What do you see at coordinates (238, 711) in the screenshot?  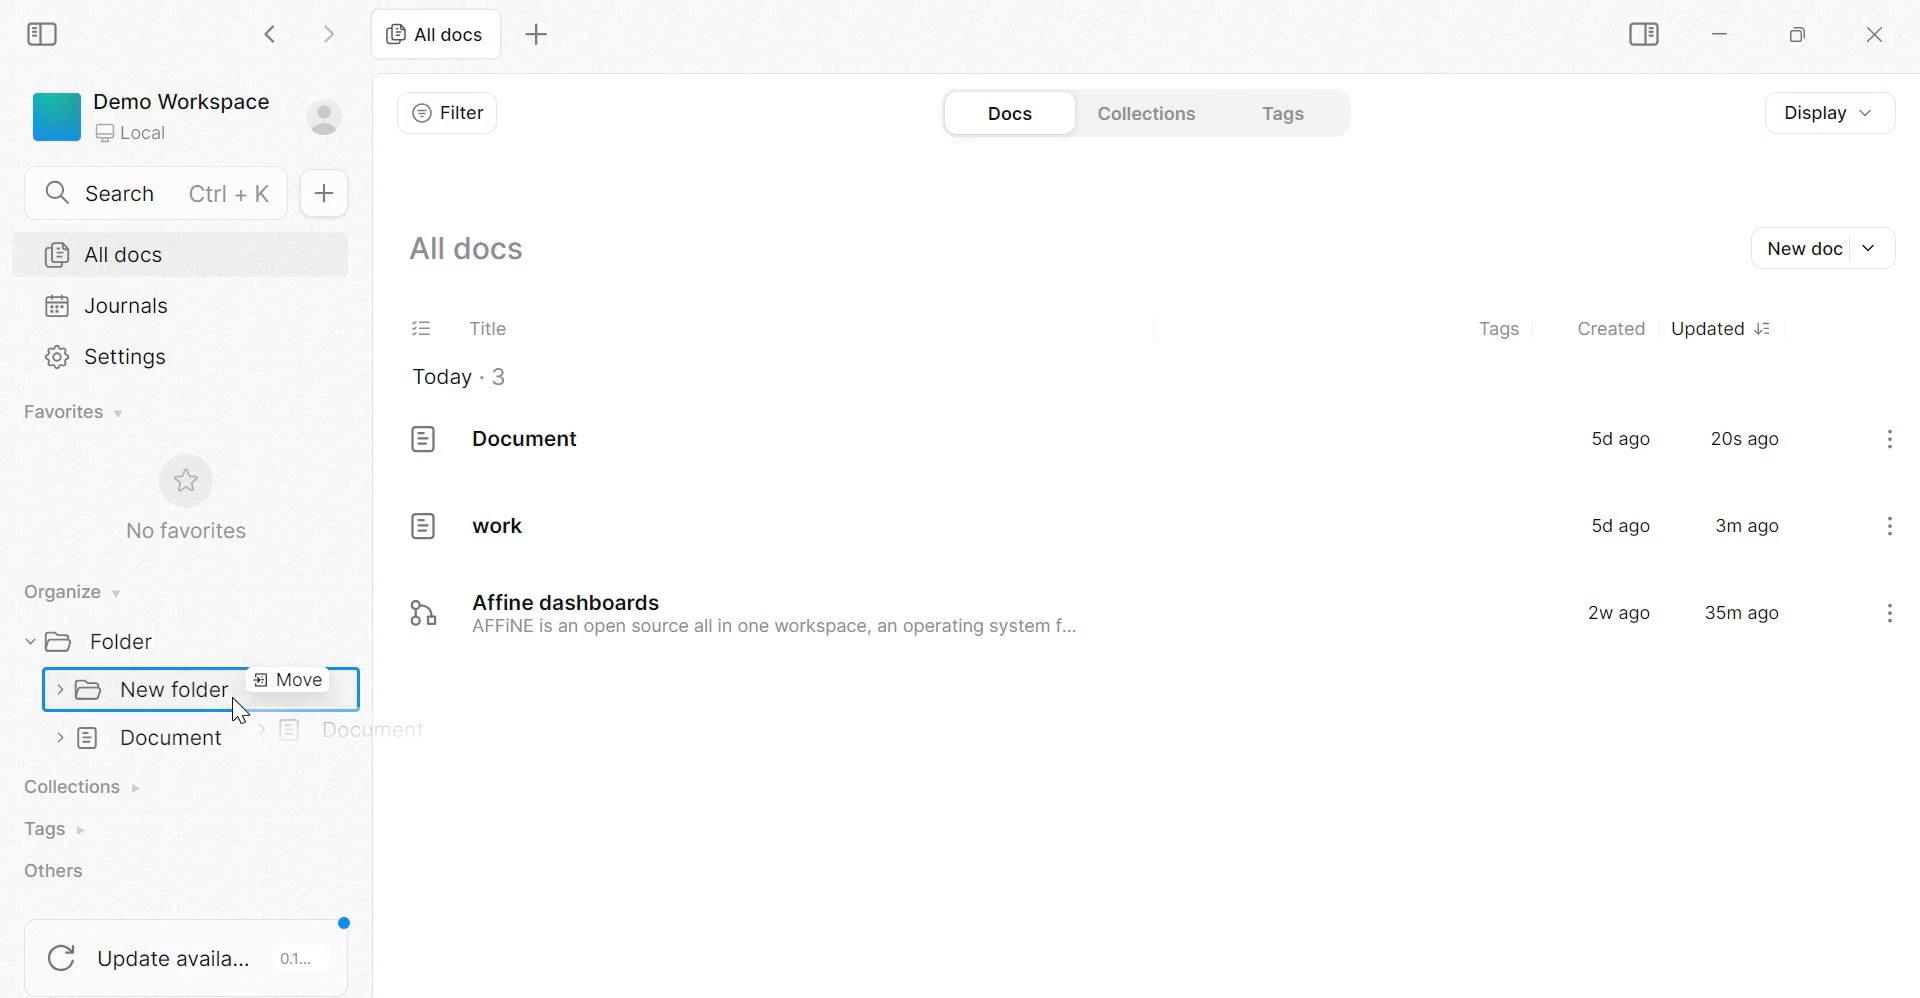 I see `cursor` at bounding box center [238, 711].